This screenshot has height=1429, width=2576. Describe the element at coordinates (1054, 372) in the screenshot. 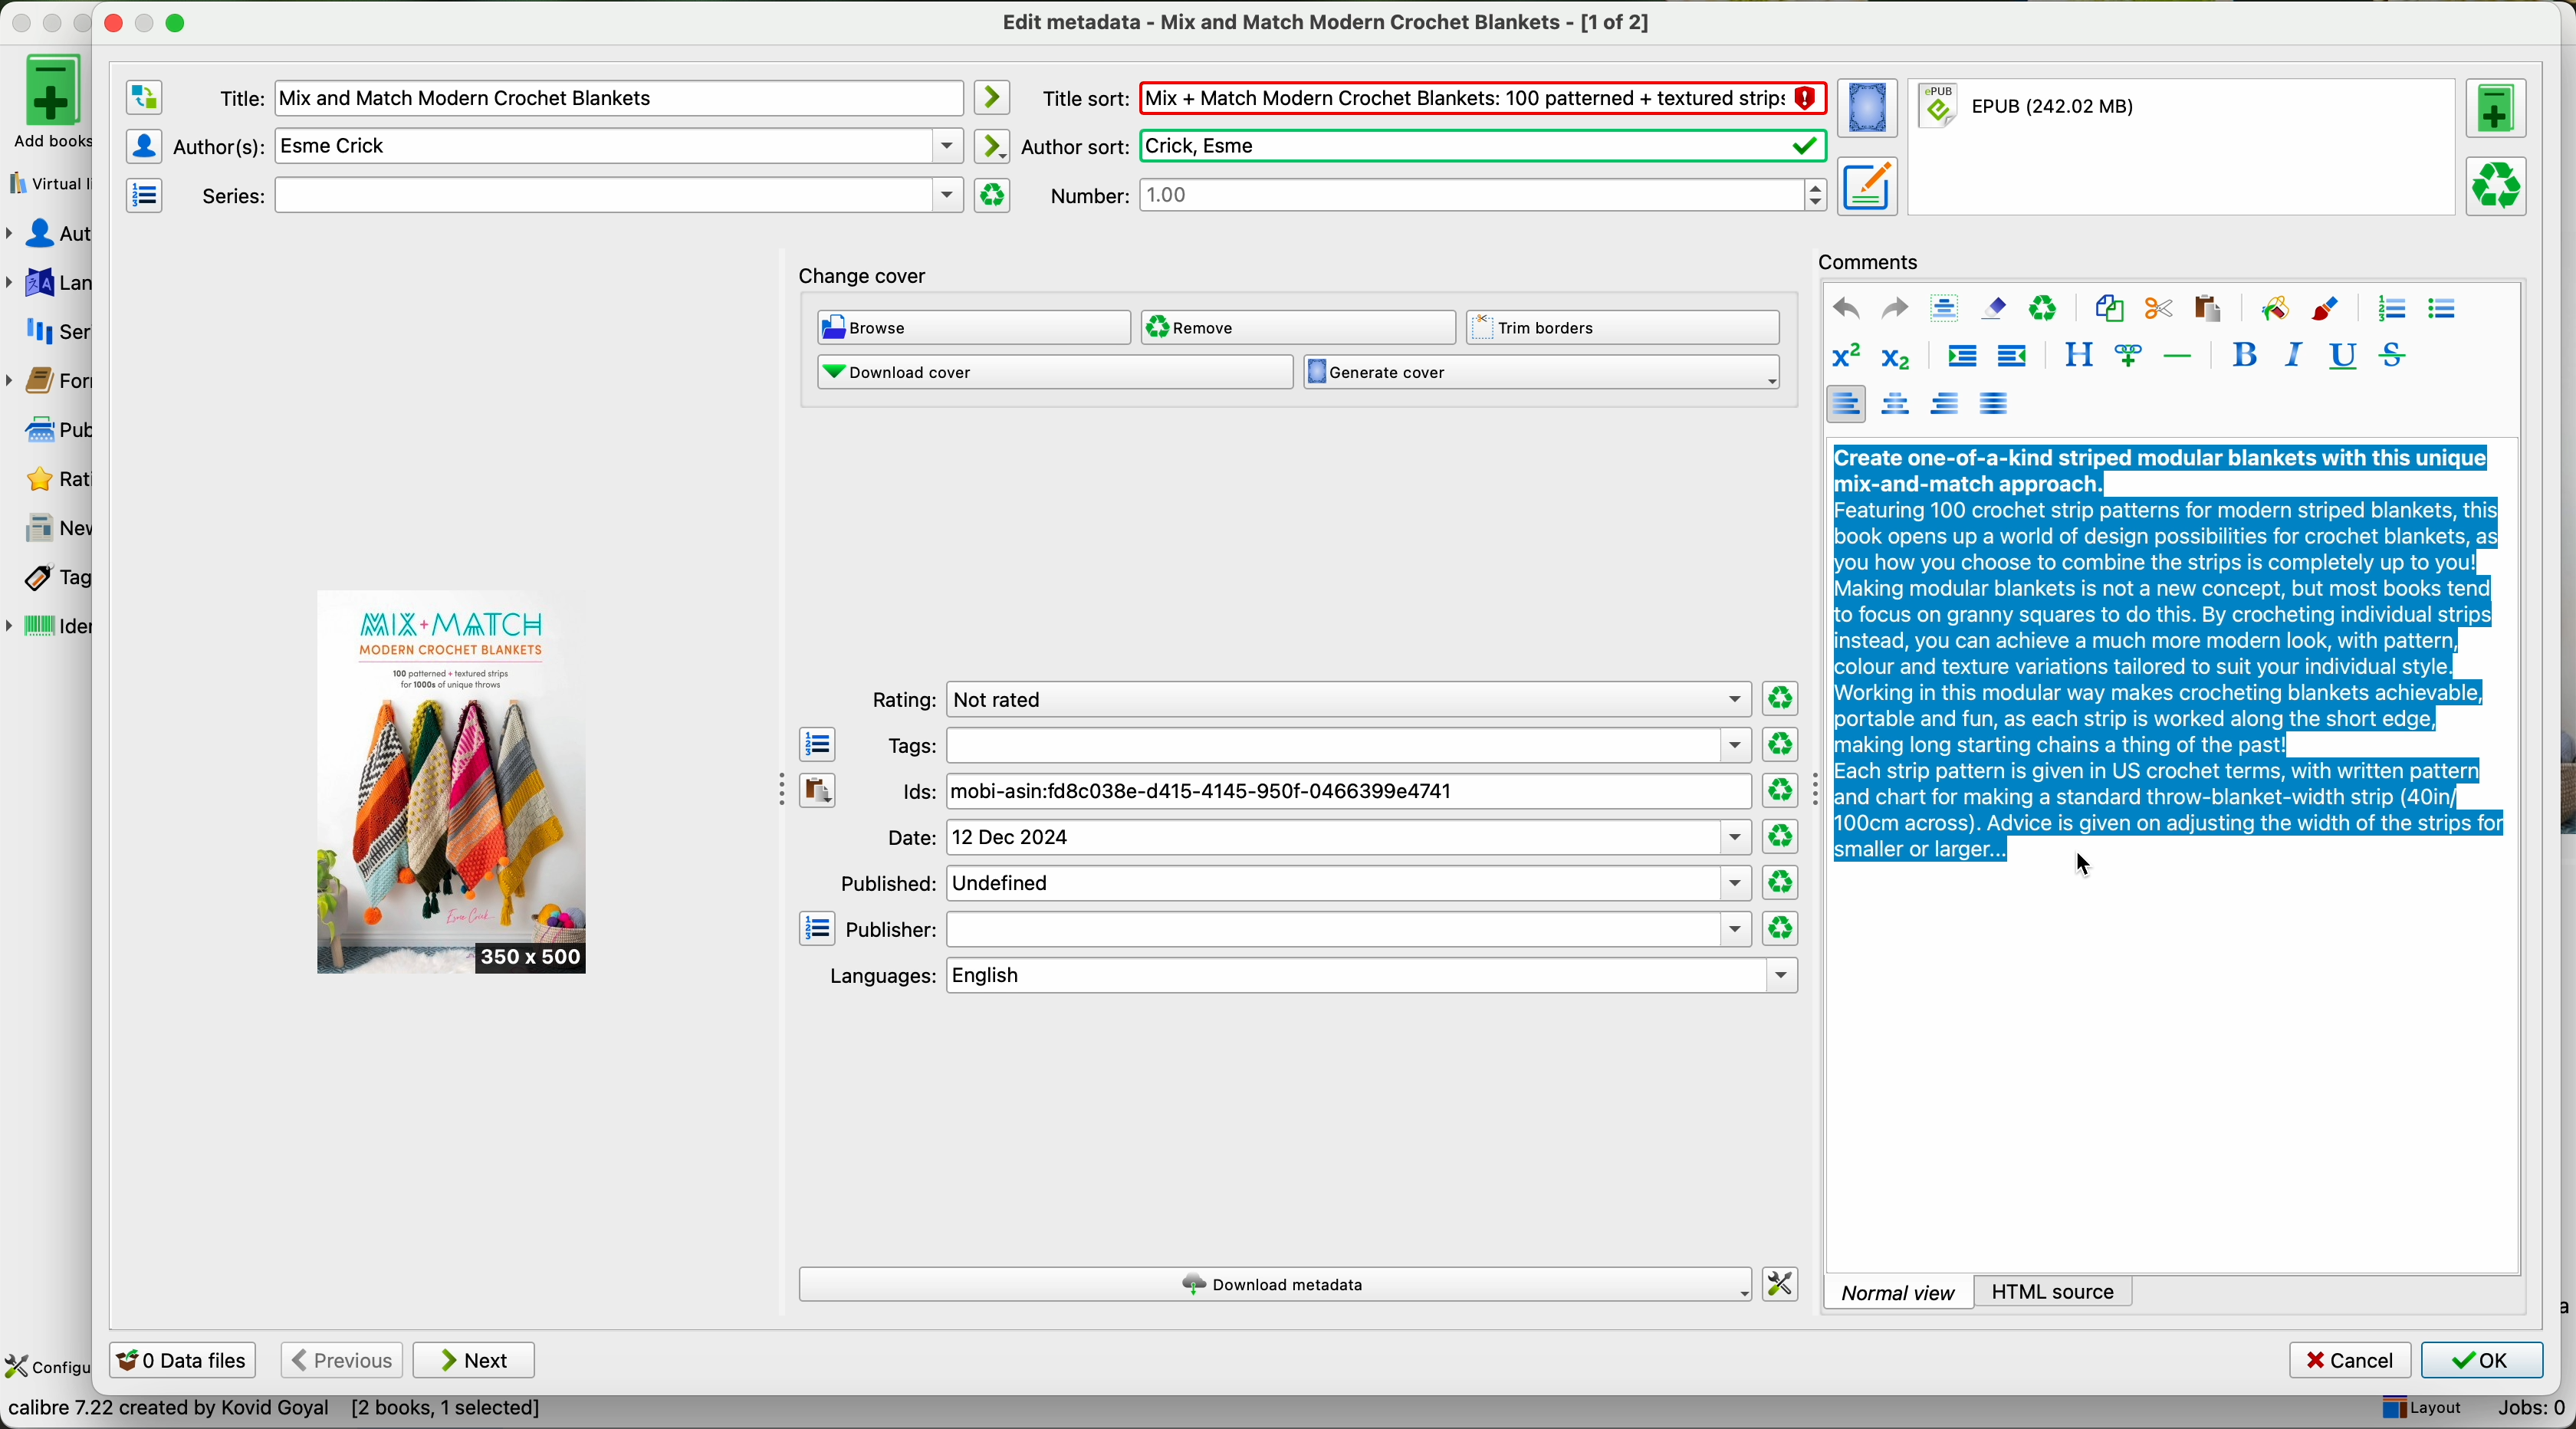

I see `download cover` at that location.